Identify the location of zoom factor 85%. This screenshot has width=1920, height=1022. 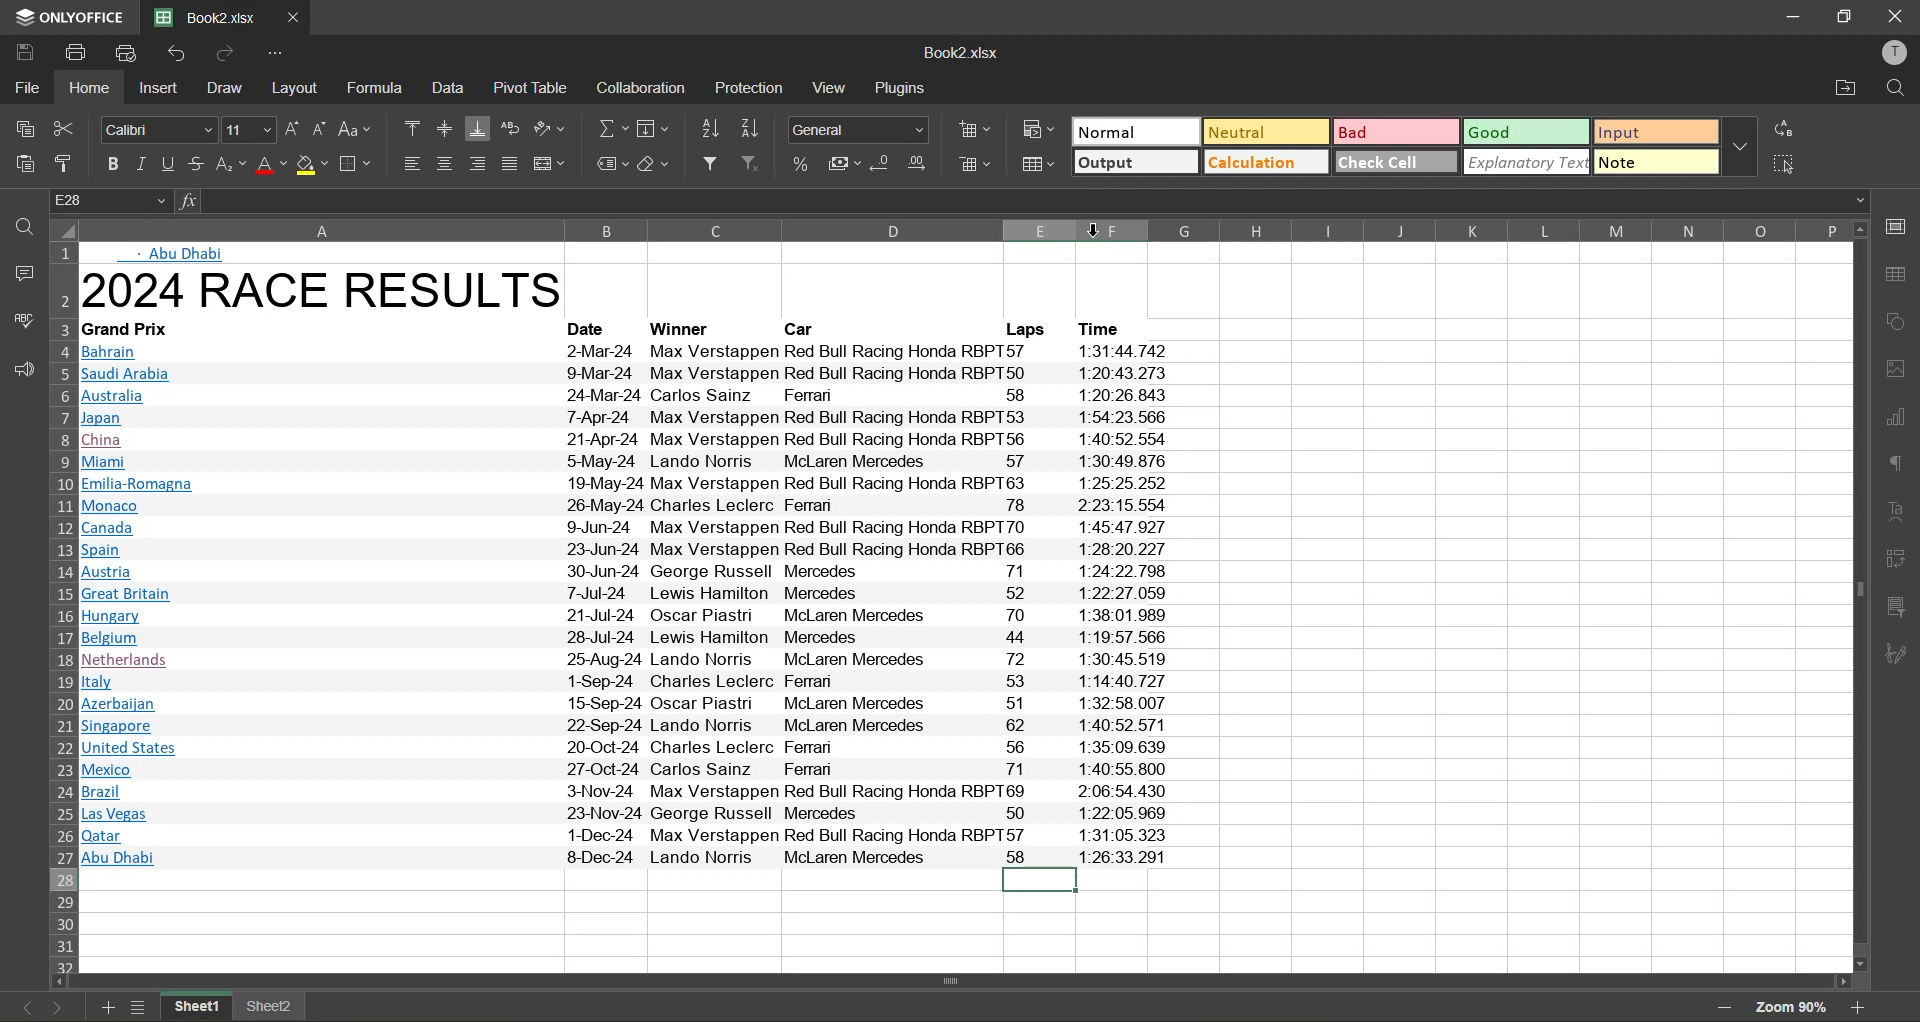
(1793, 1007).